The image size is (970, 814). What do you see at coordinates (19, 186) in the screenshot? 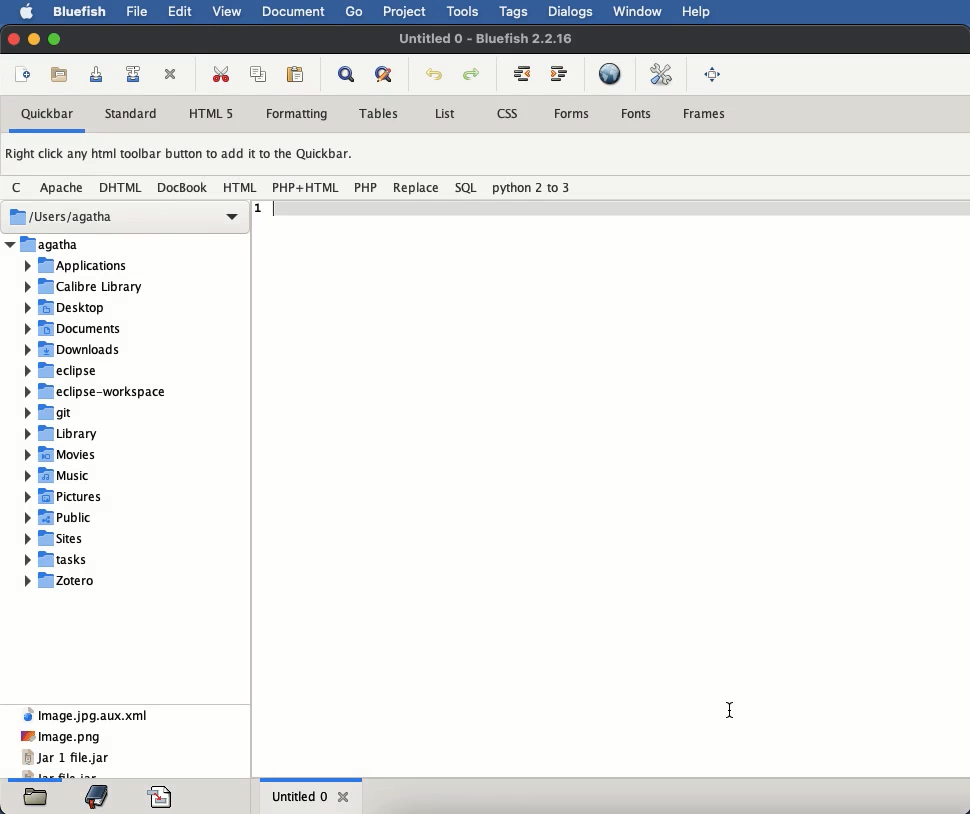
I see `C` at bounding box center [19, 186].